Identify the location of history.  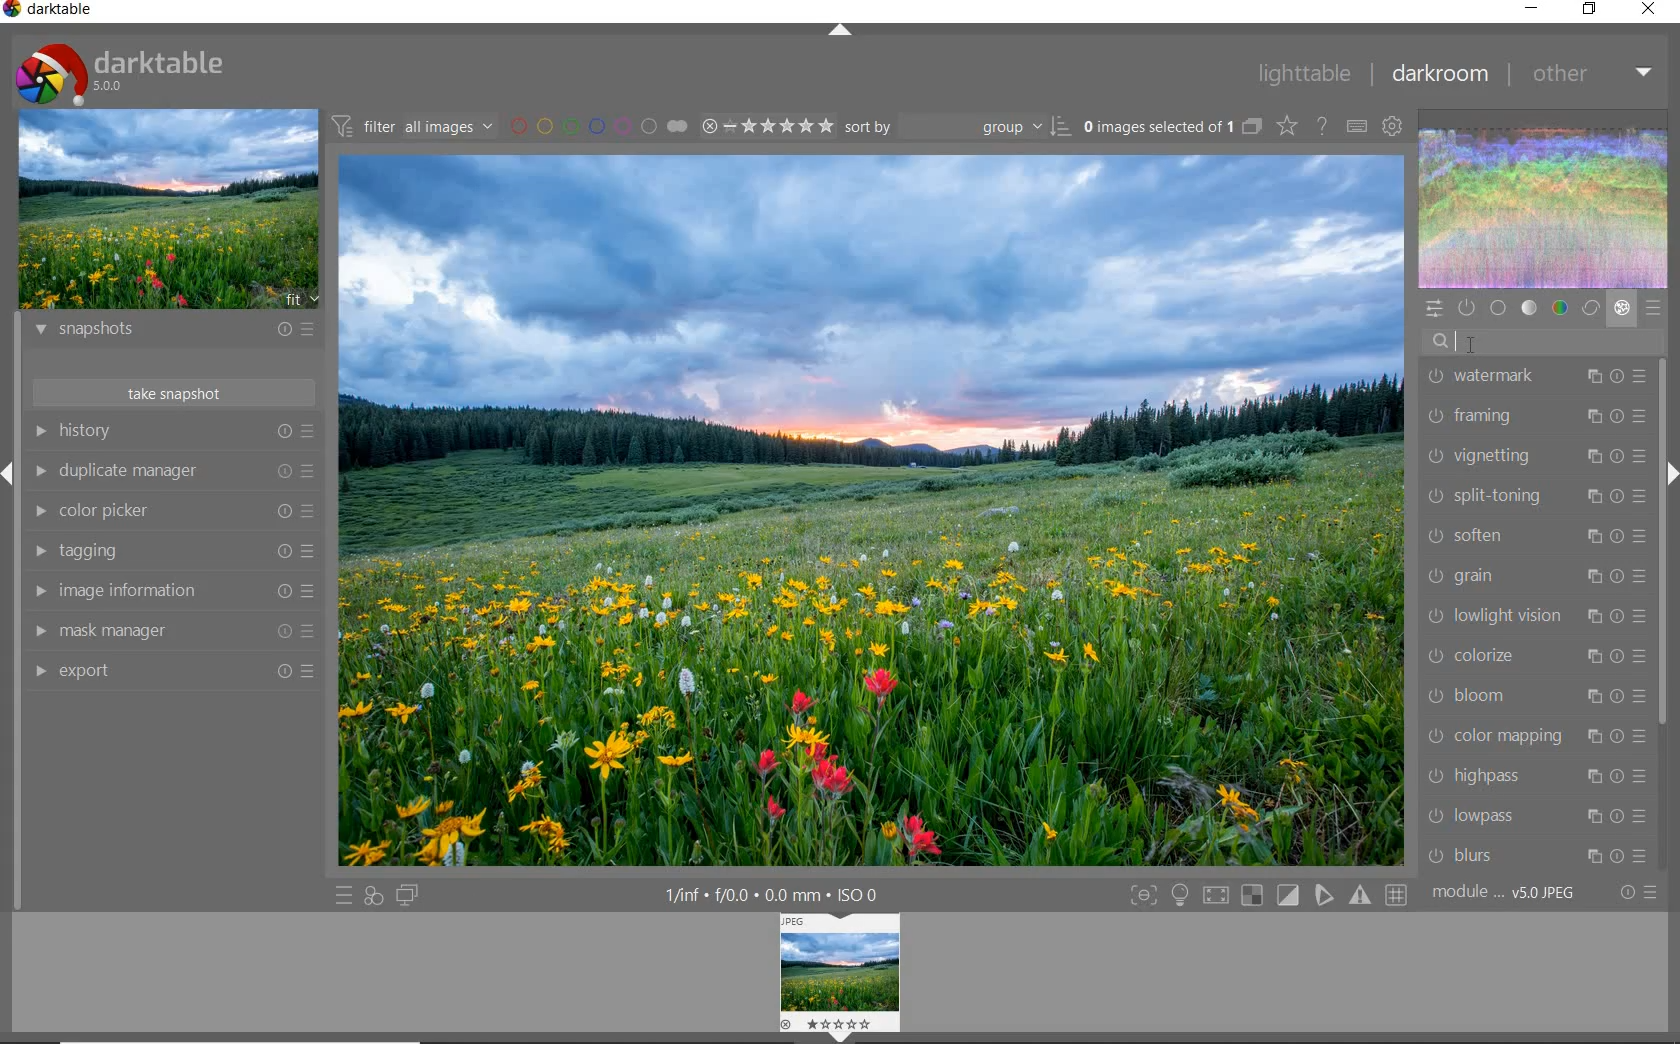
(172, 431).